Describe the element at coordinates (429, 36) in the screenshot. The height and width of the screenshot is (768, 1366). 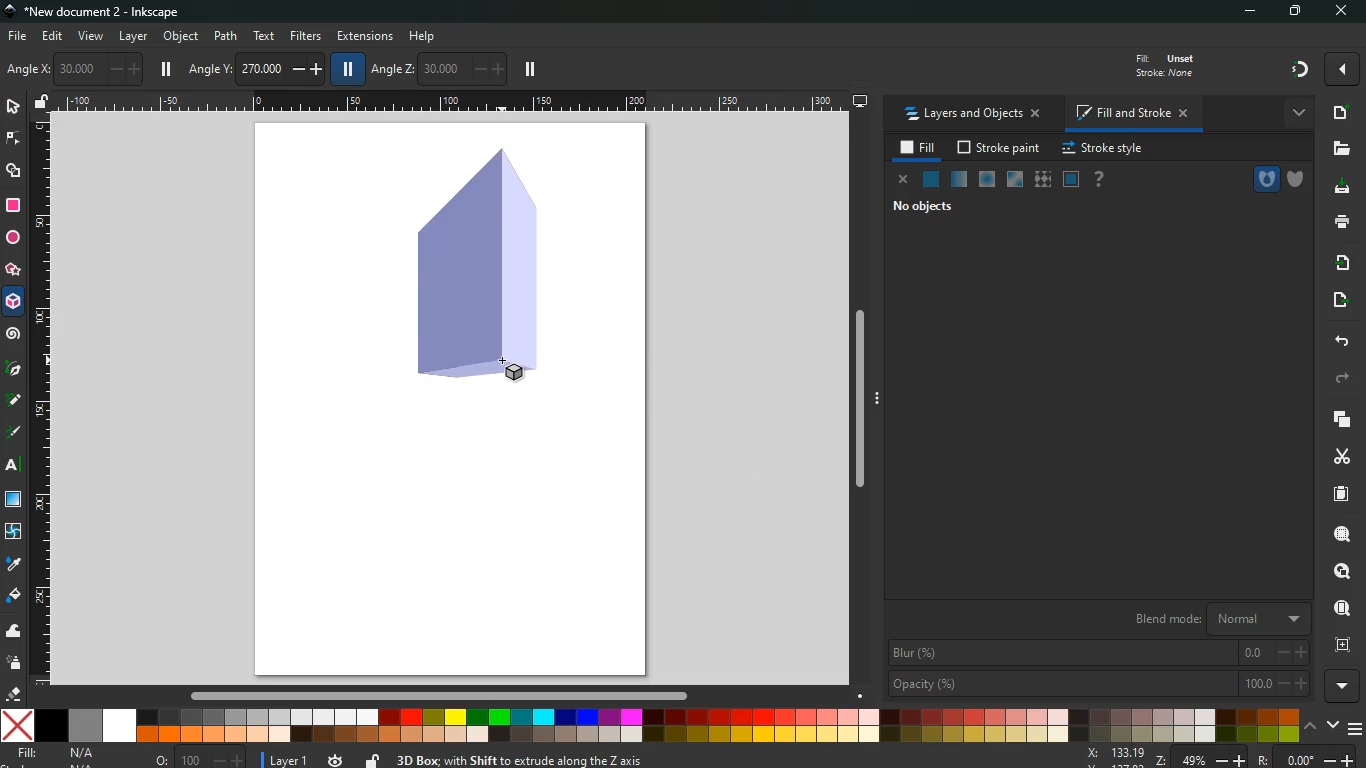
I see `help` at that location.